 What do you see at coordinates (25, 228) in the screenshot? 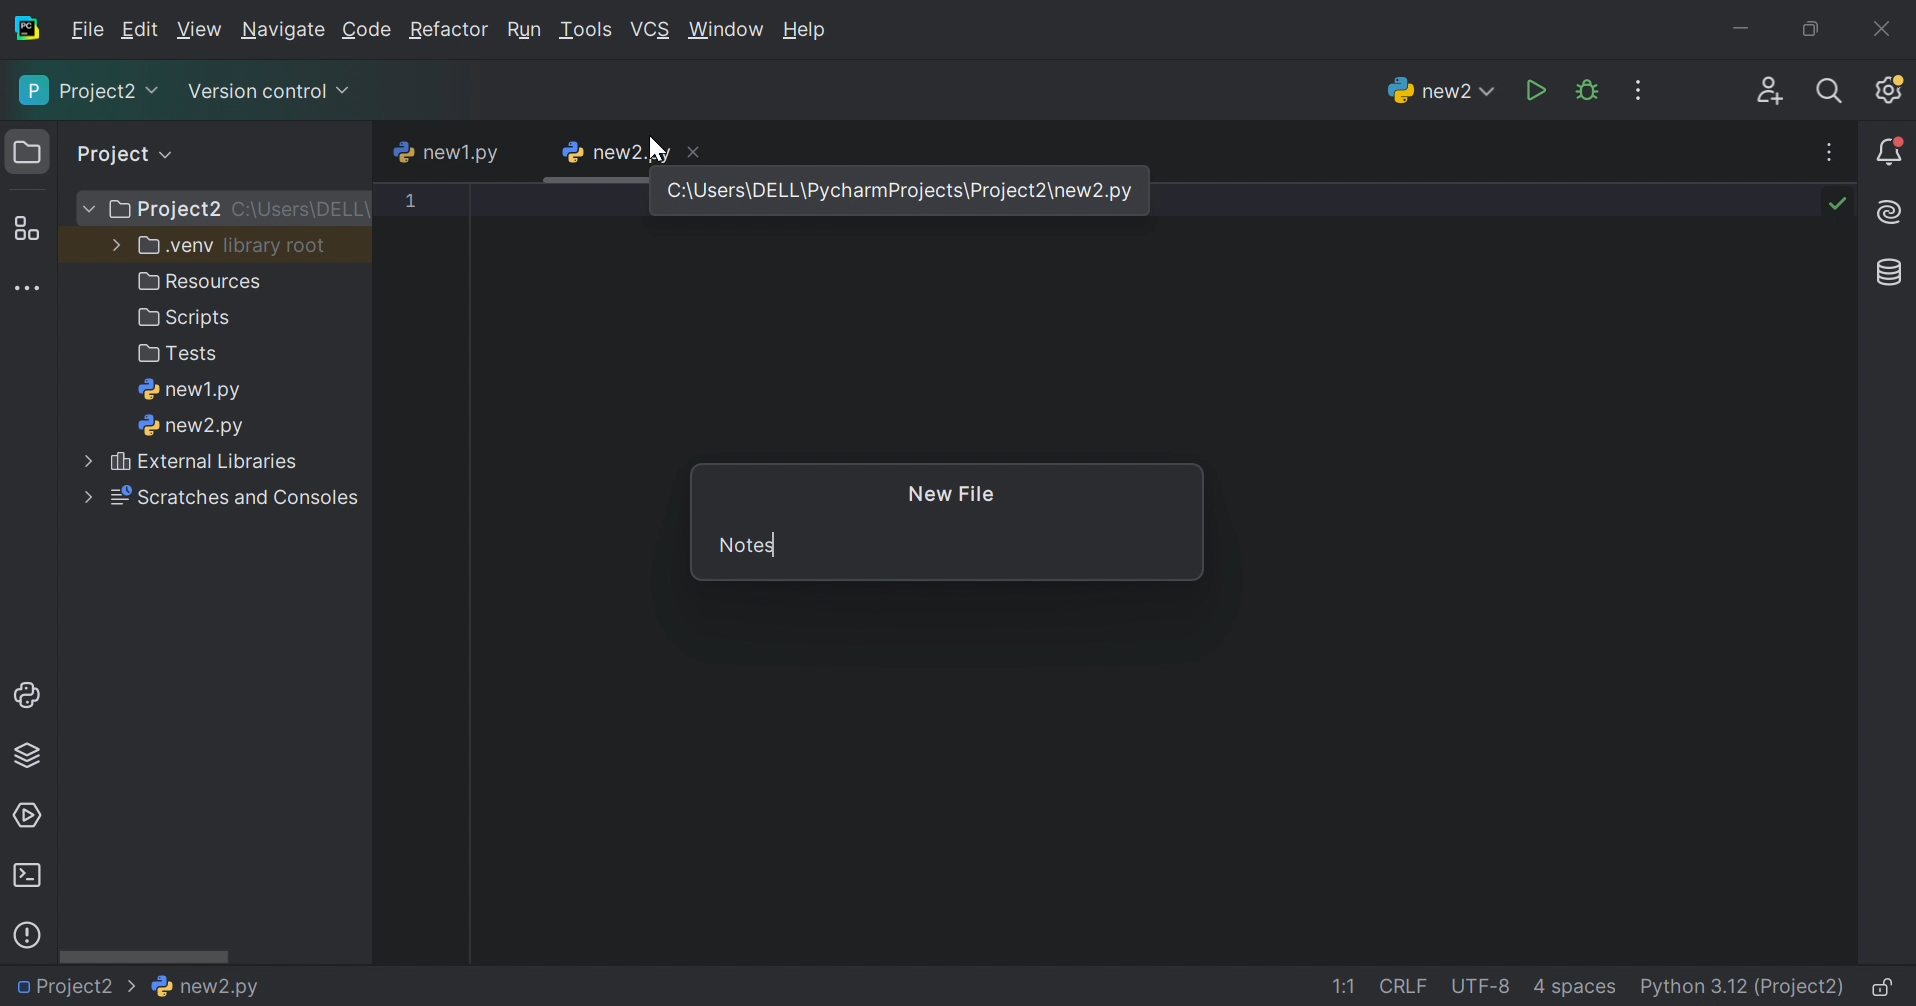
I see `Structure` at bounding box center [25, 228].